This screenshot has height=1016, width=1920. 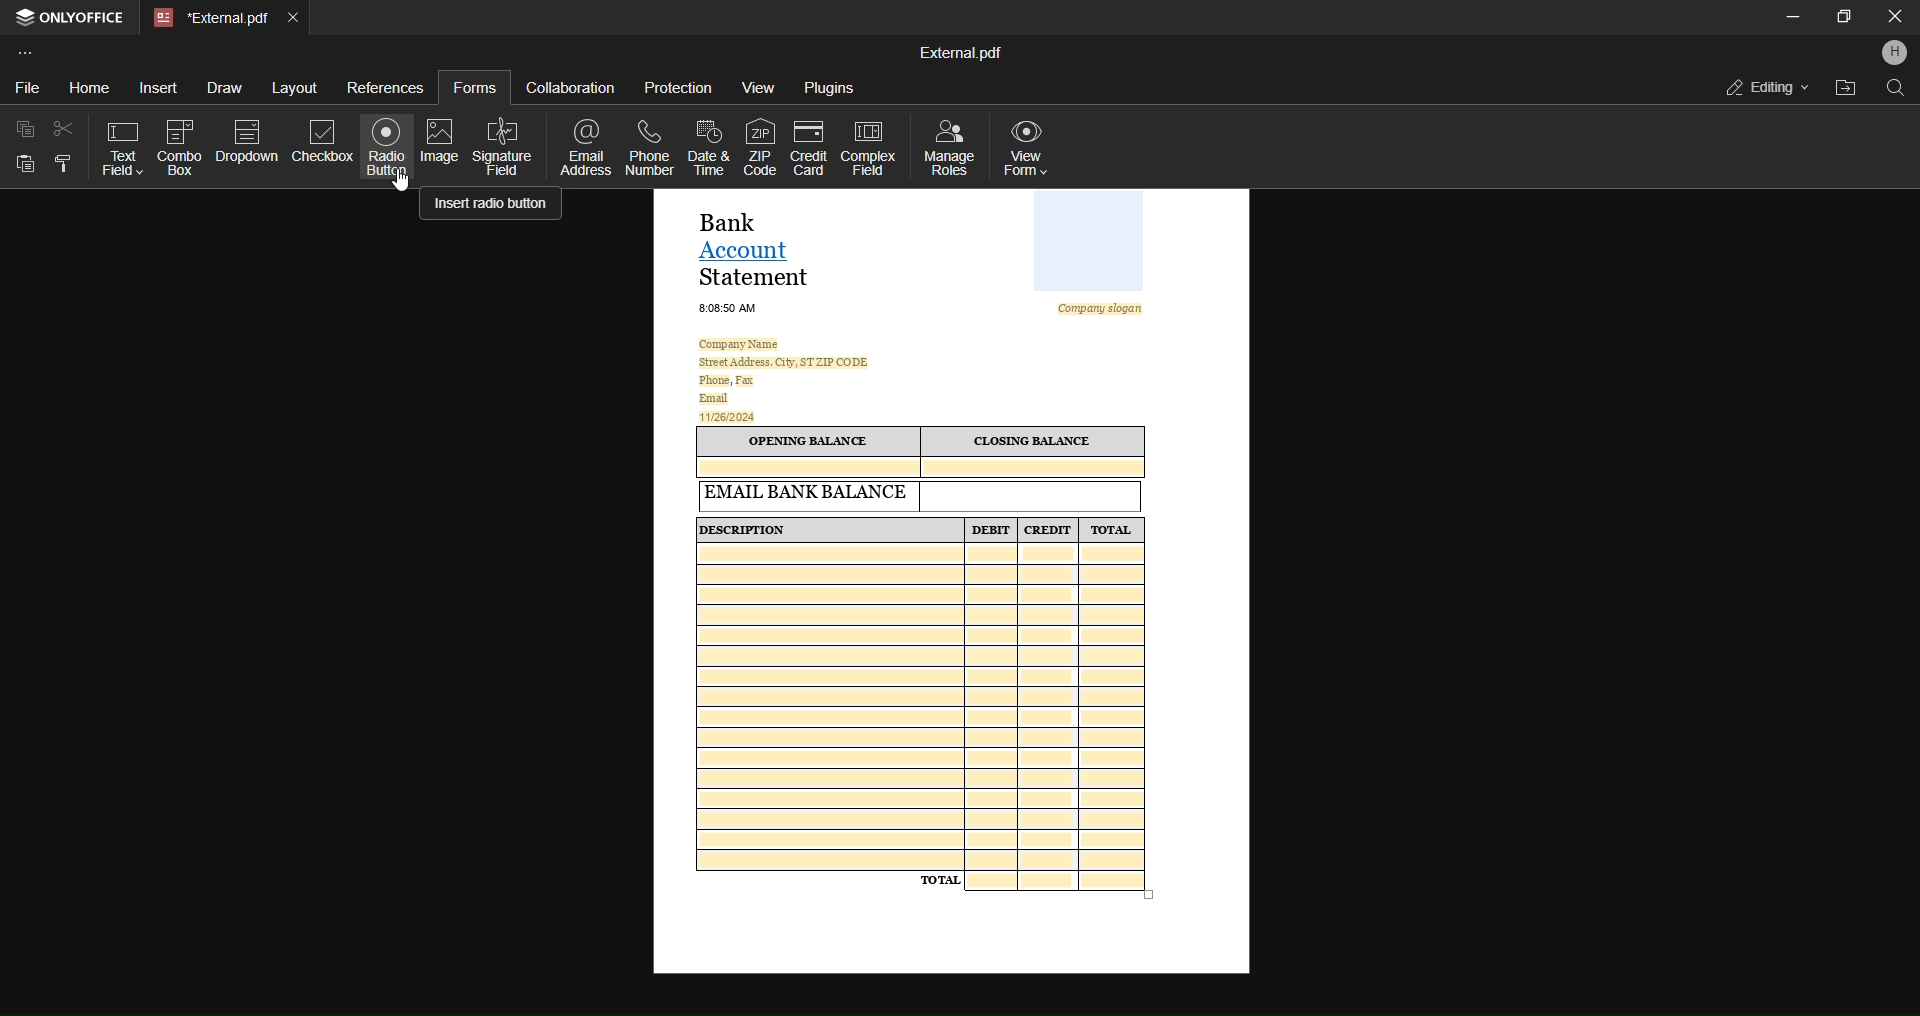 What do you see at coordinates (179, 150) in the screenshot?
I see `combo box` at bounding box center [179, 150].